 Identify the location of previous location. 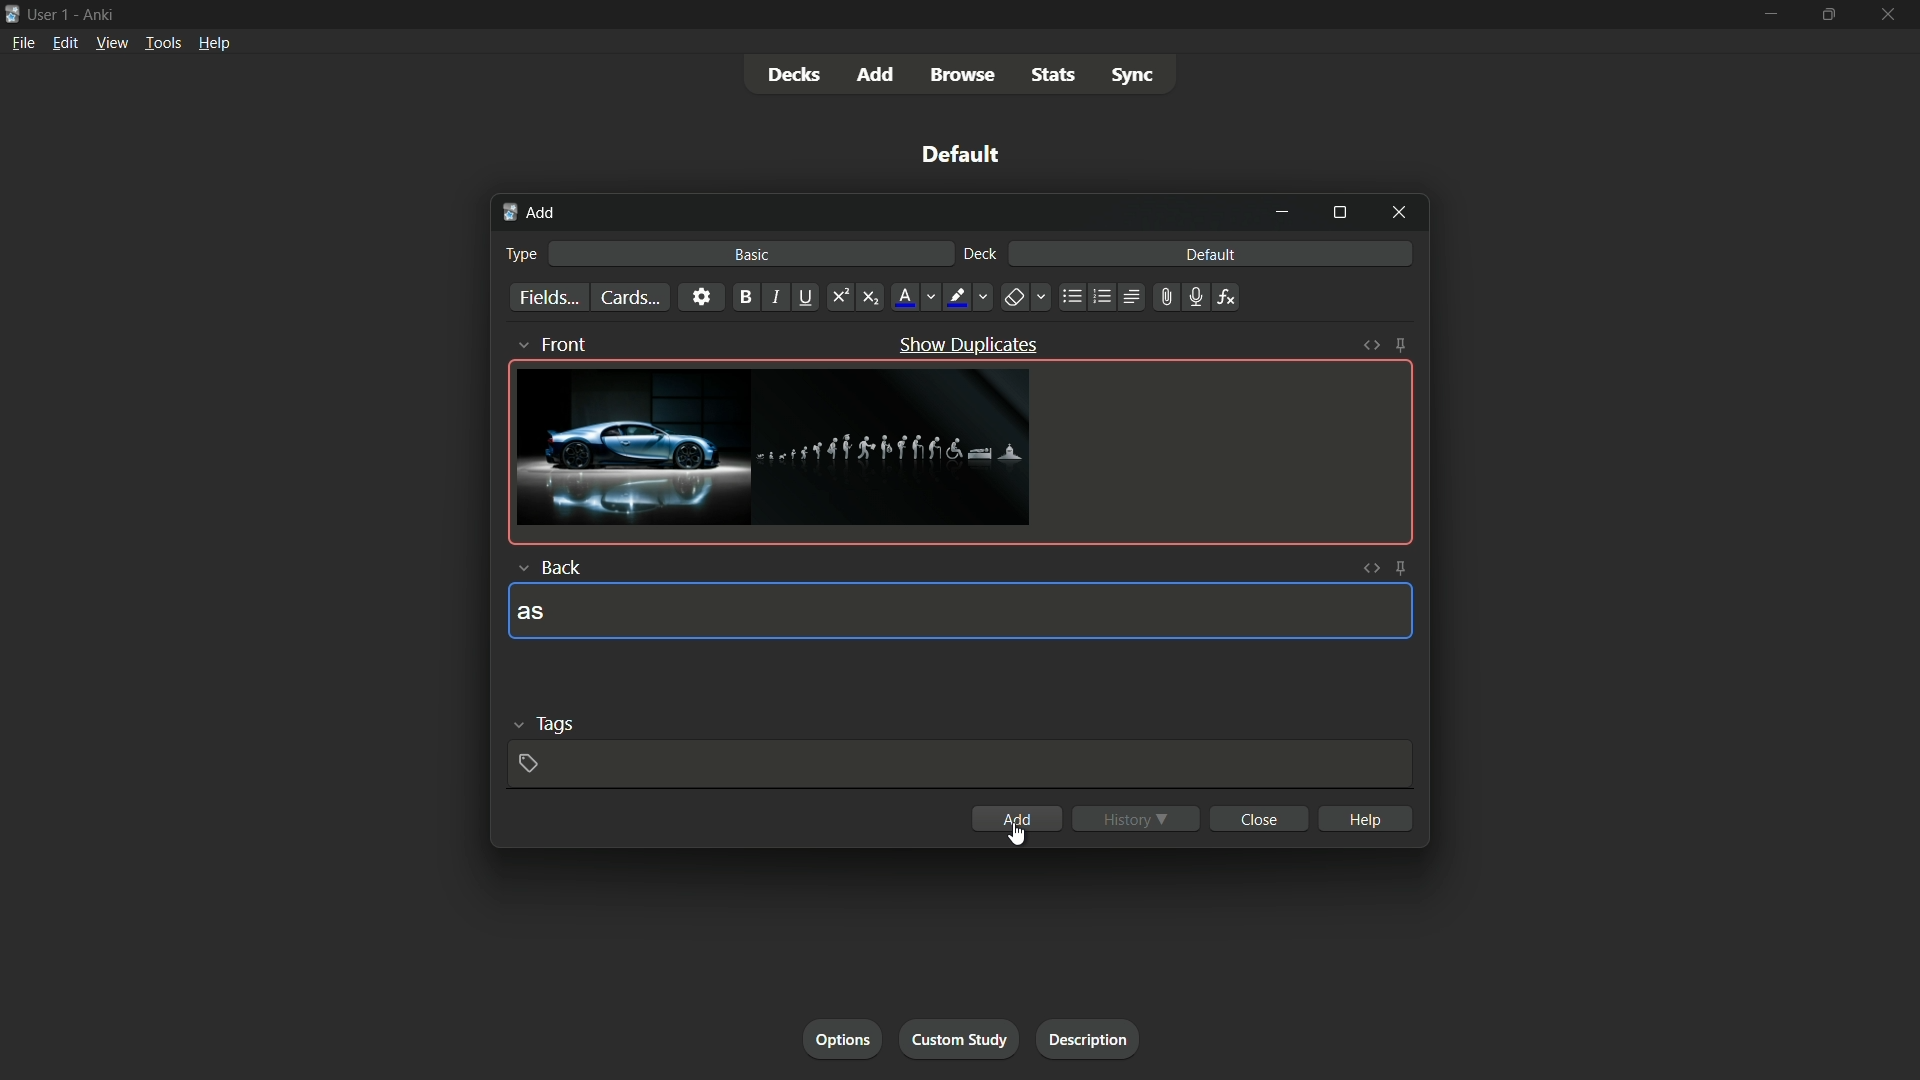
(1101, 296).